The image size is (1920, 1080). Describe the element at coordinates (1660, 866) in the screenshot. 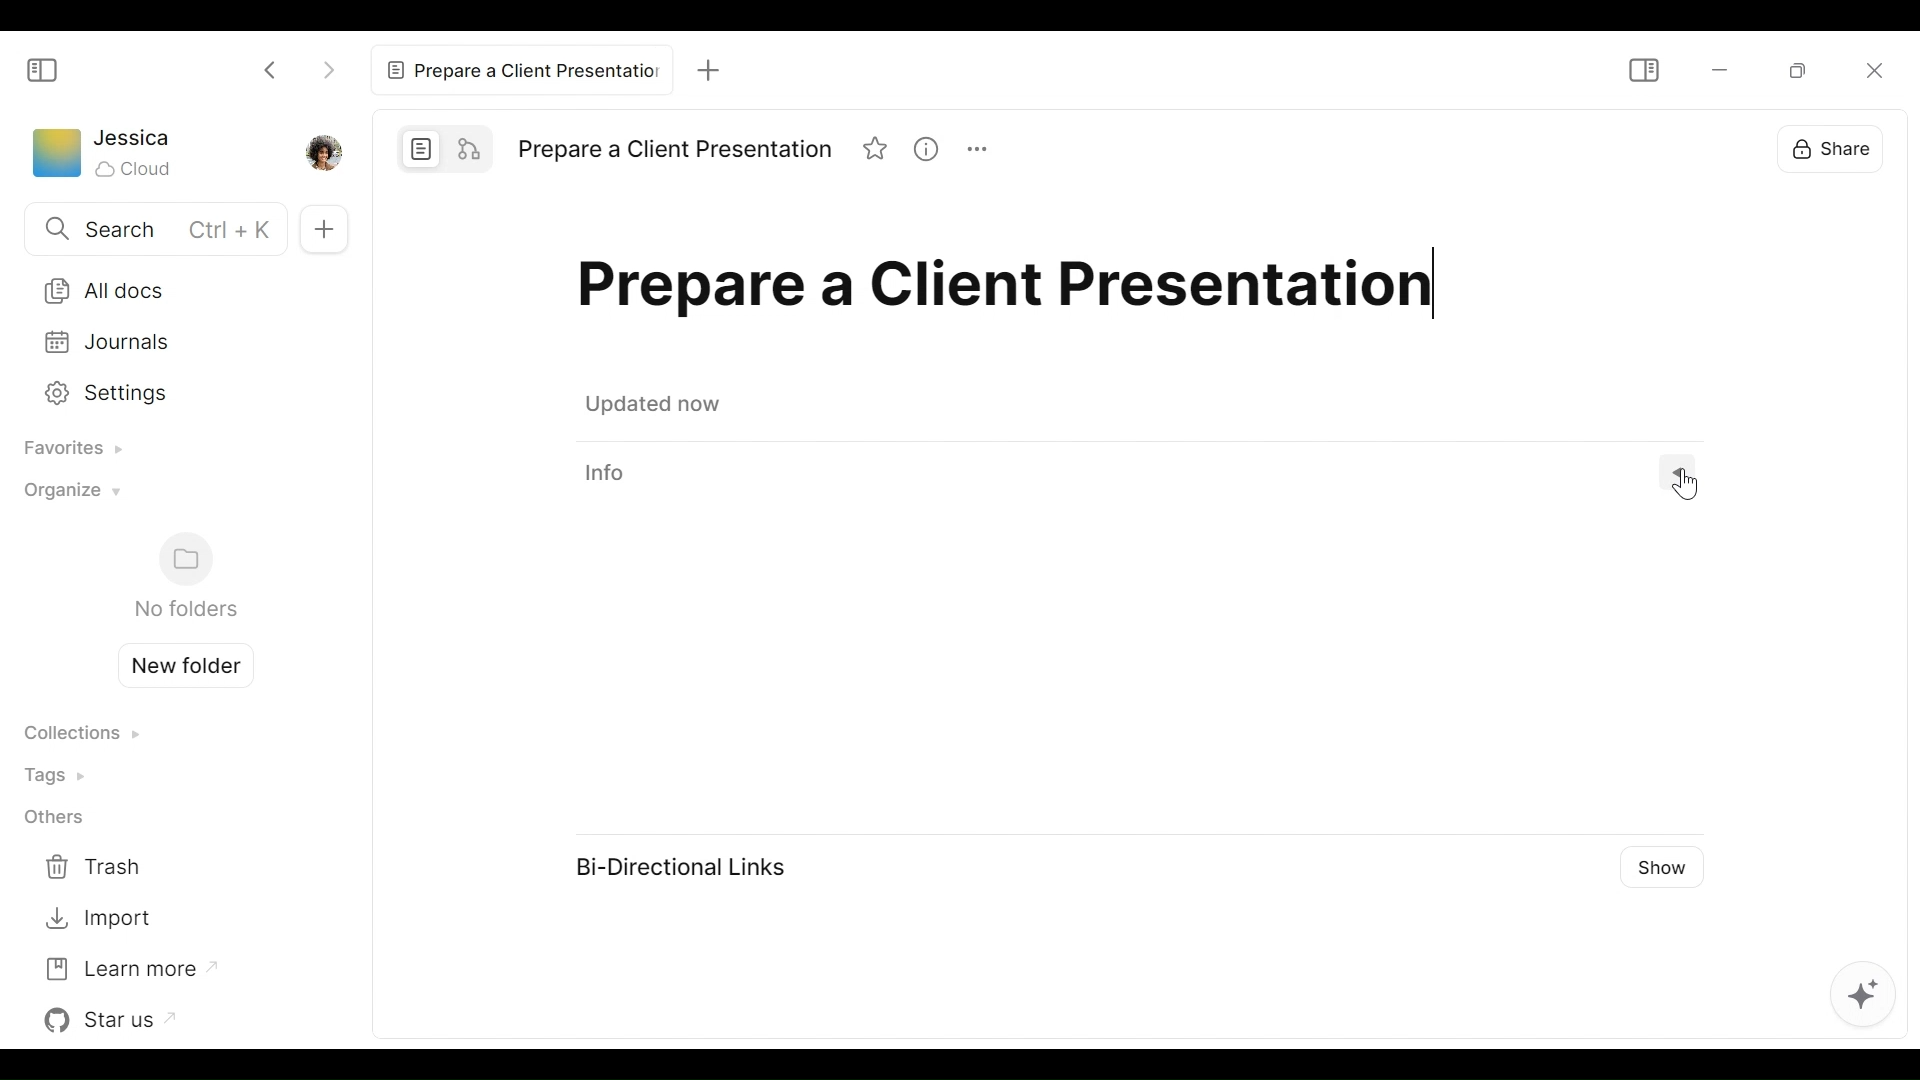

I see `Show` at that location.